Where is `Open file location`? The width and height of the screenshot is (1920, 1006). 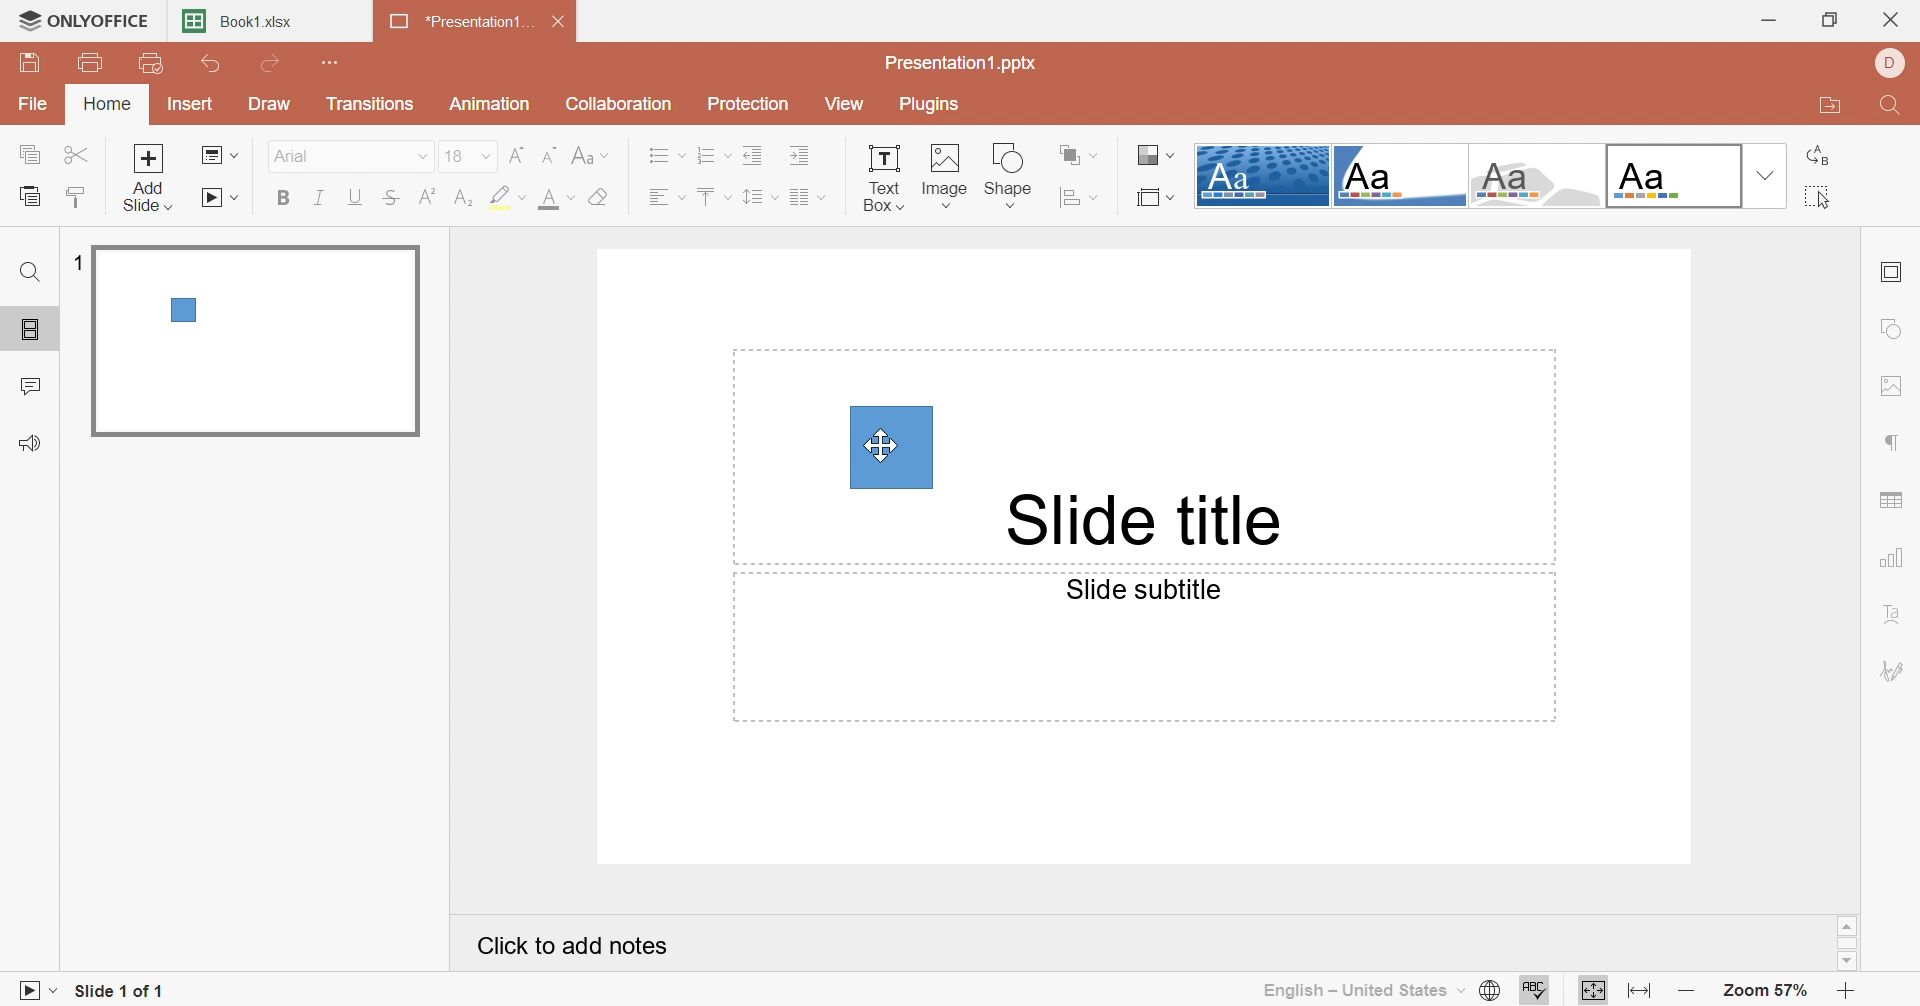 Open file location is located at coordinates (1823, 108).